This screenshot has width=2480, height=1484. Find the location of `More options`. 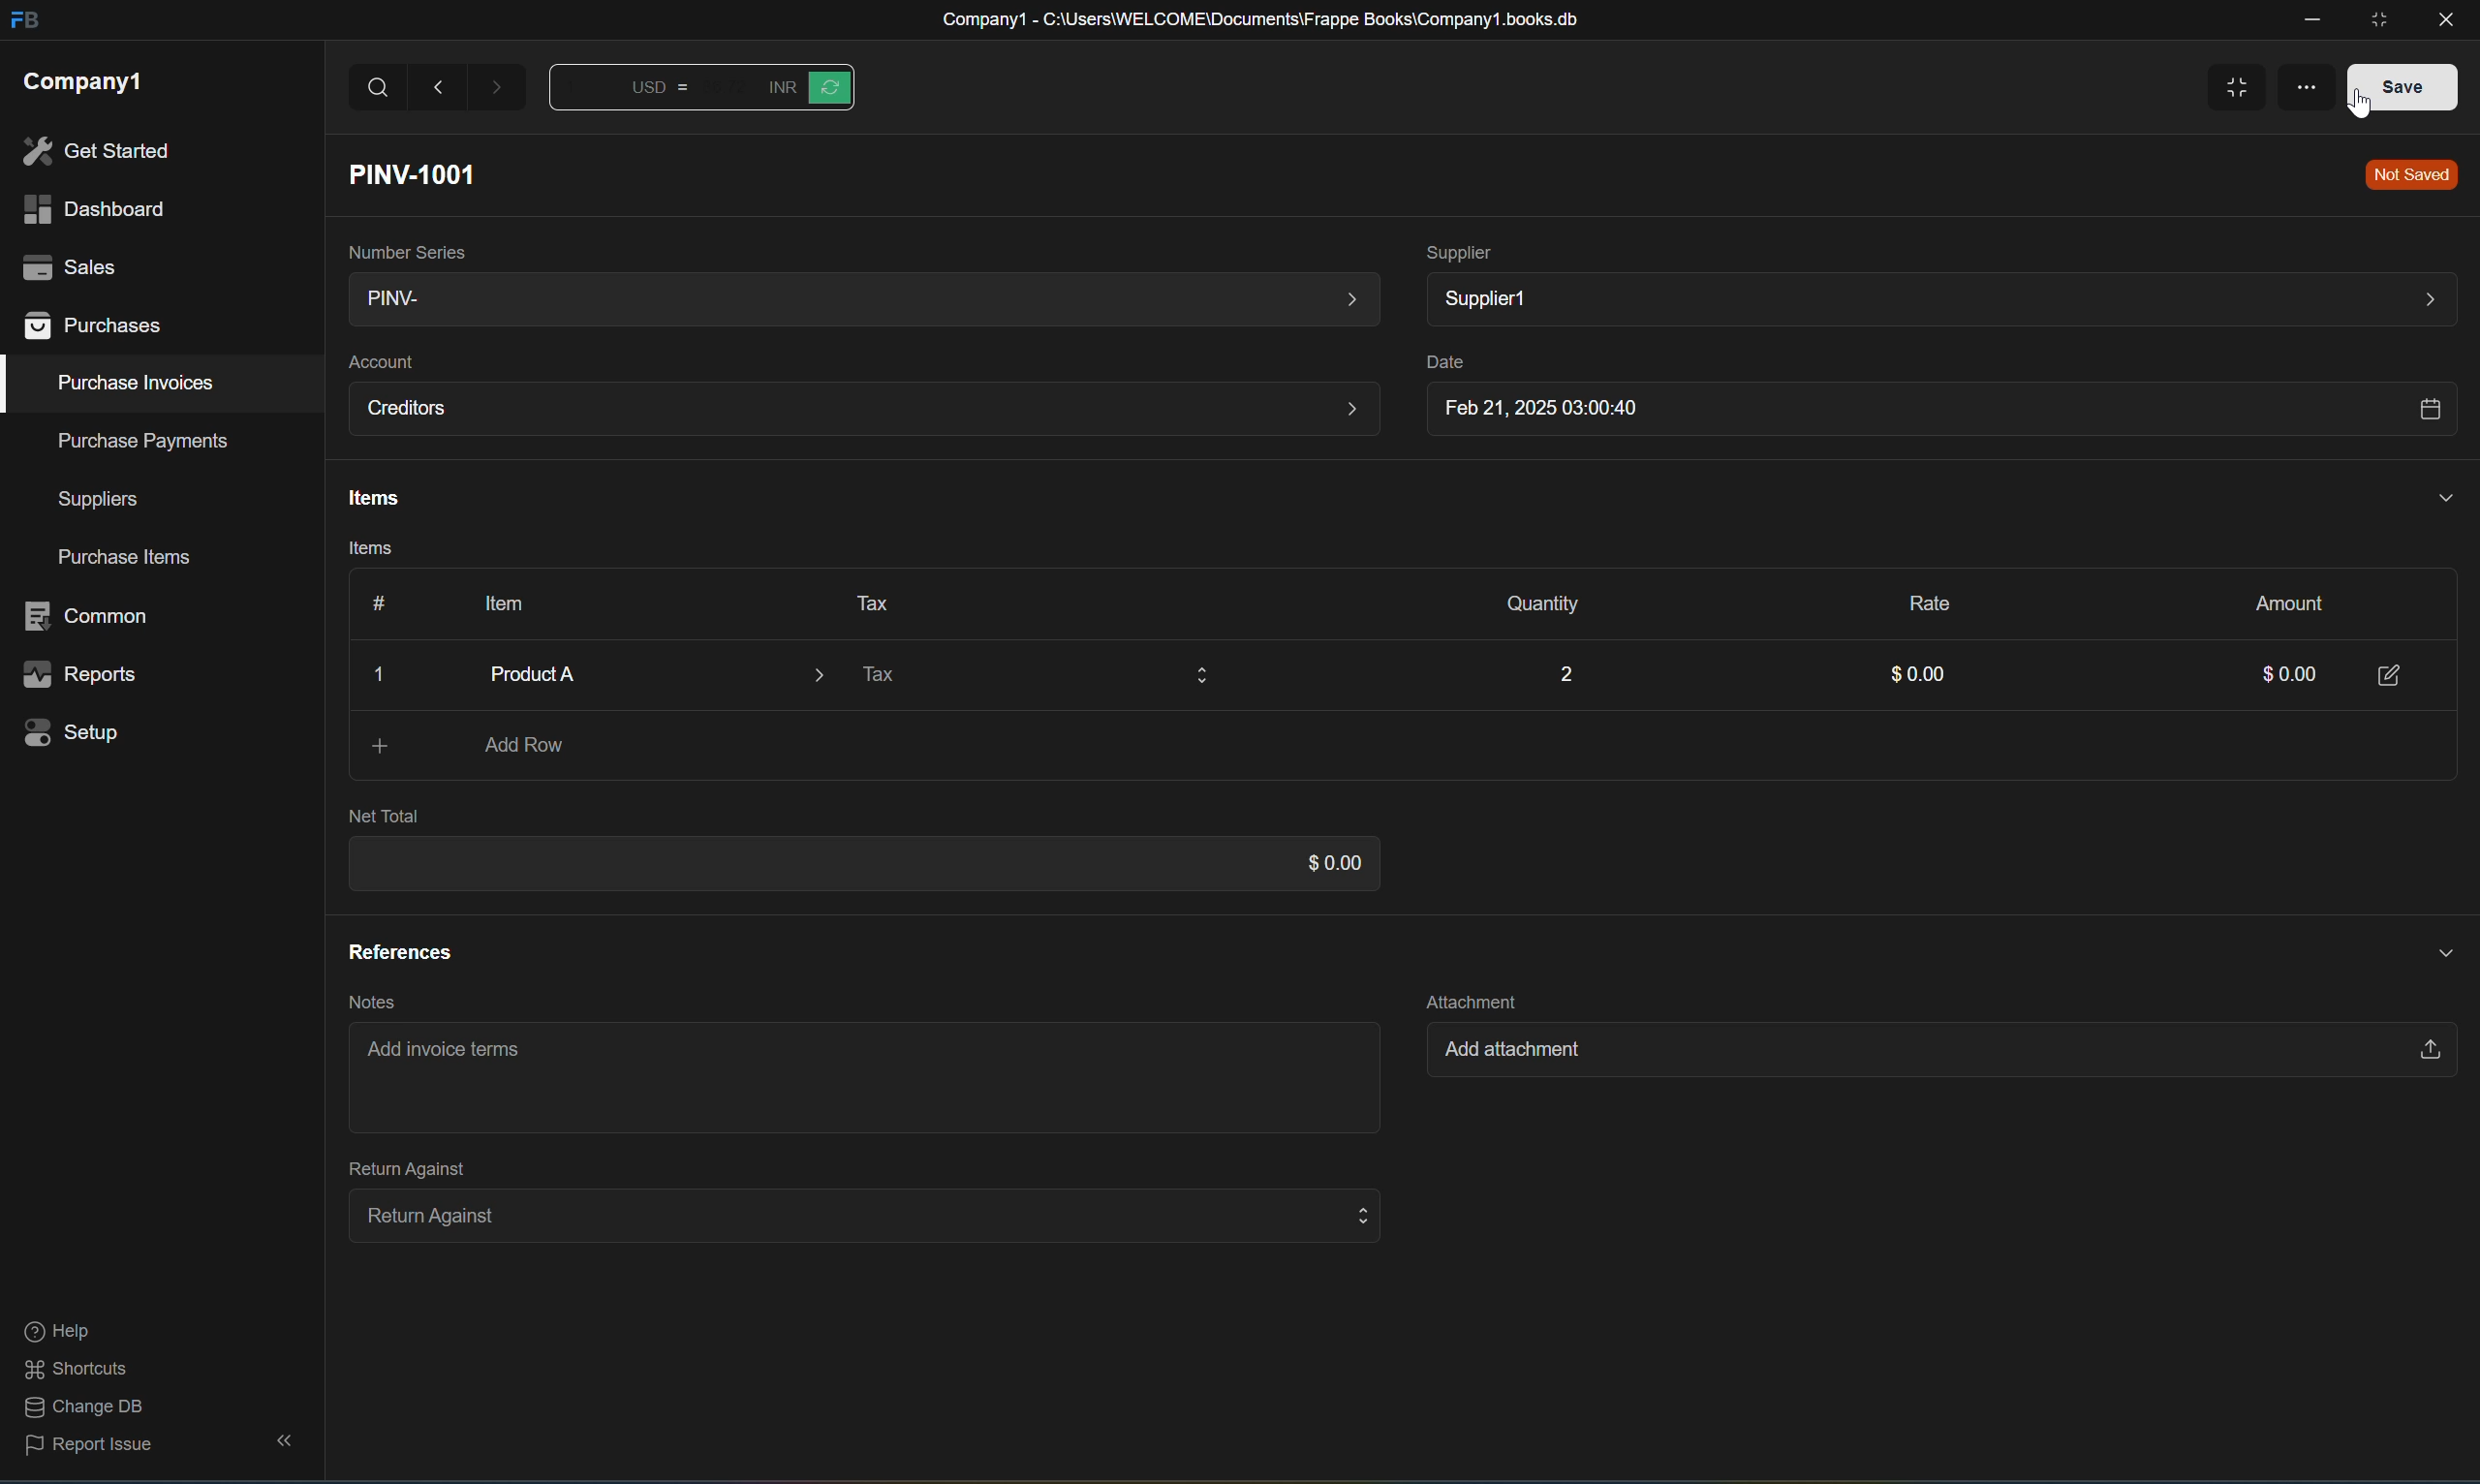

More options is located at coordinates (2302, 83).